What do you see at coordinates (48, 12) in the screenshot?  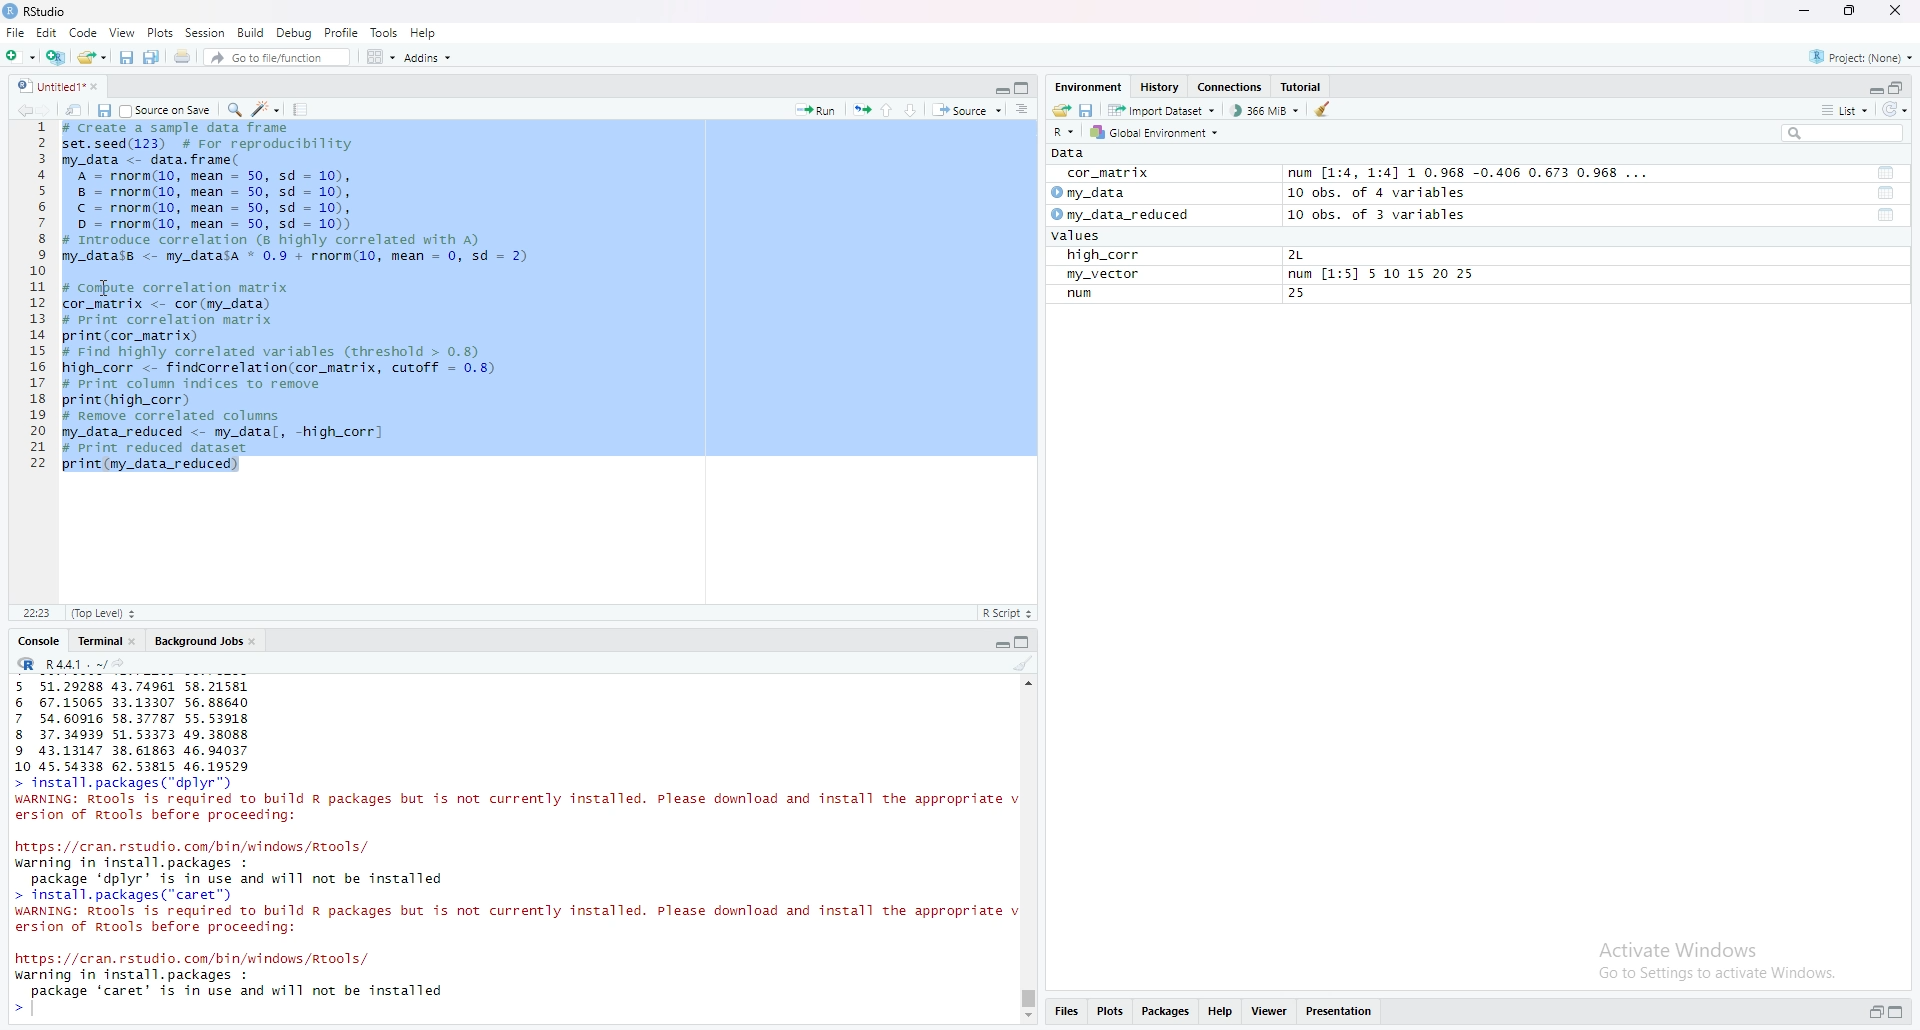 I see `RStudio` at bounding box center [48, 12].